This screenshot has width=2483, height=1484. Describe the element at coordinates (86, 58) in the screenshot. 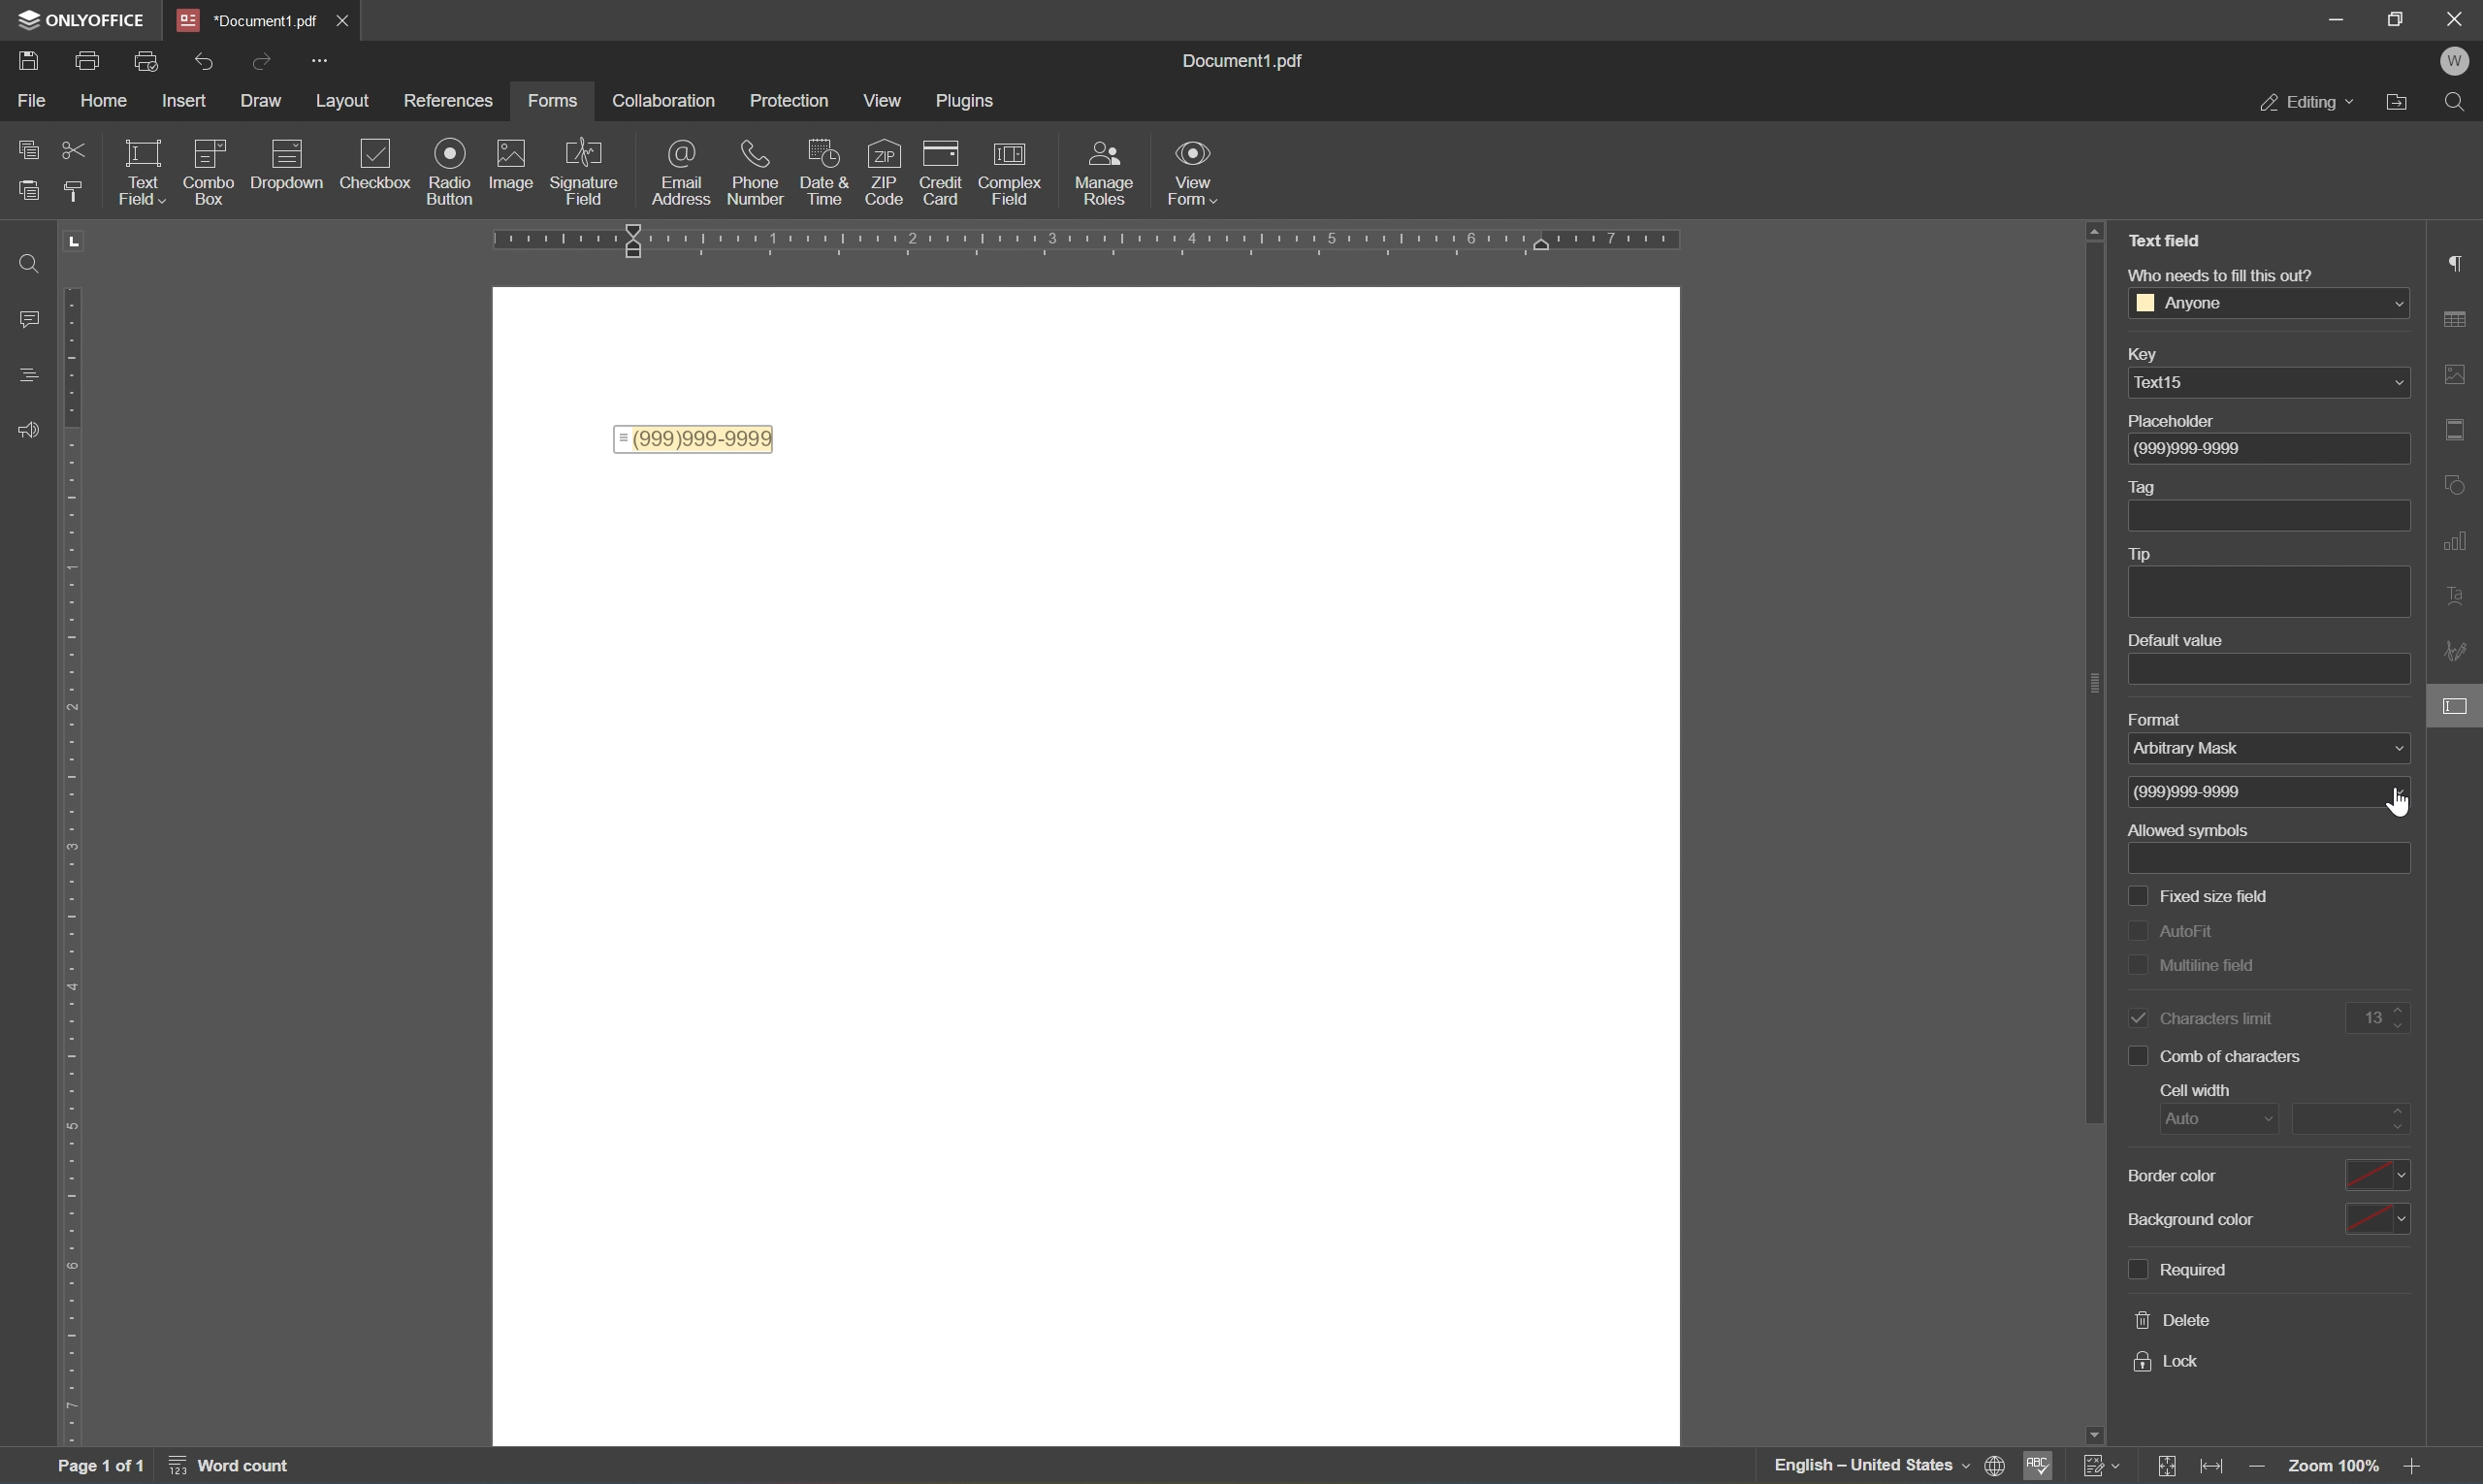

I see `print` at that location.